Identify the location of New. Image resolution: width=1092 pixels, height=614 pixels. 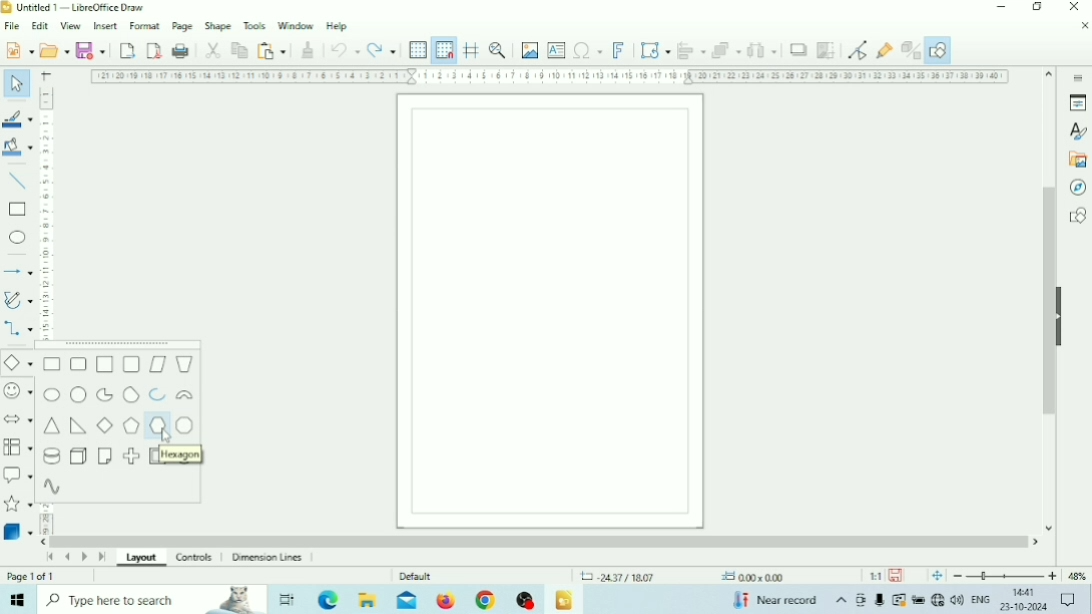
(18, 49).